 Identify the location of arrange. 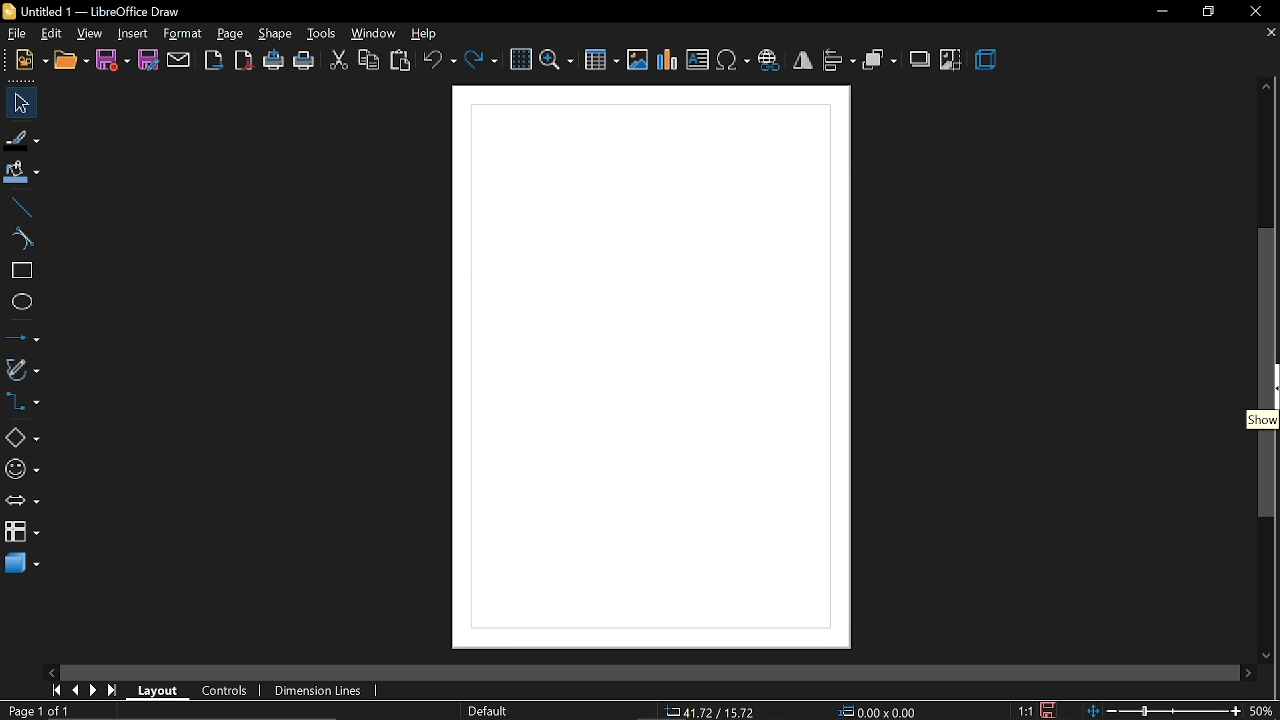
(880, 61).